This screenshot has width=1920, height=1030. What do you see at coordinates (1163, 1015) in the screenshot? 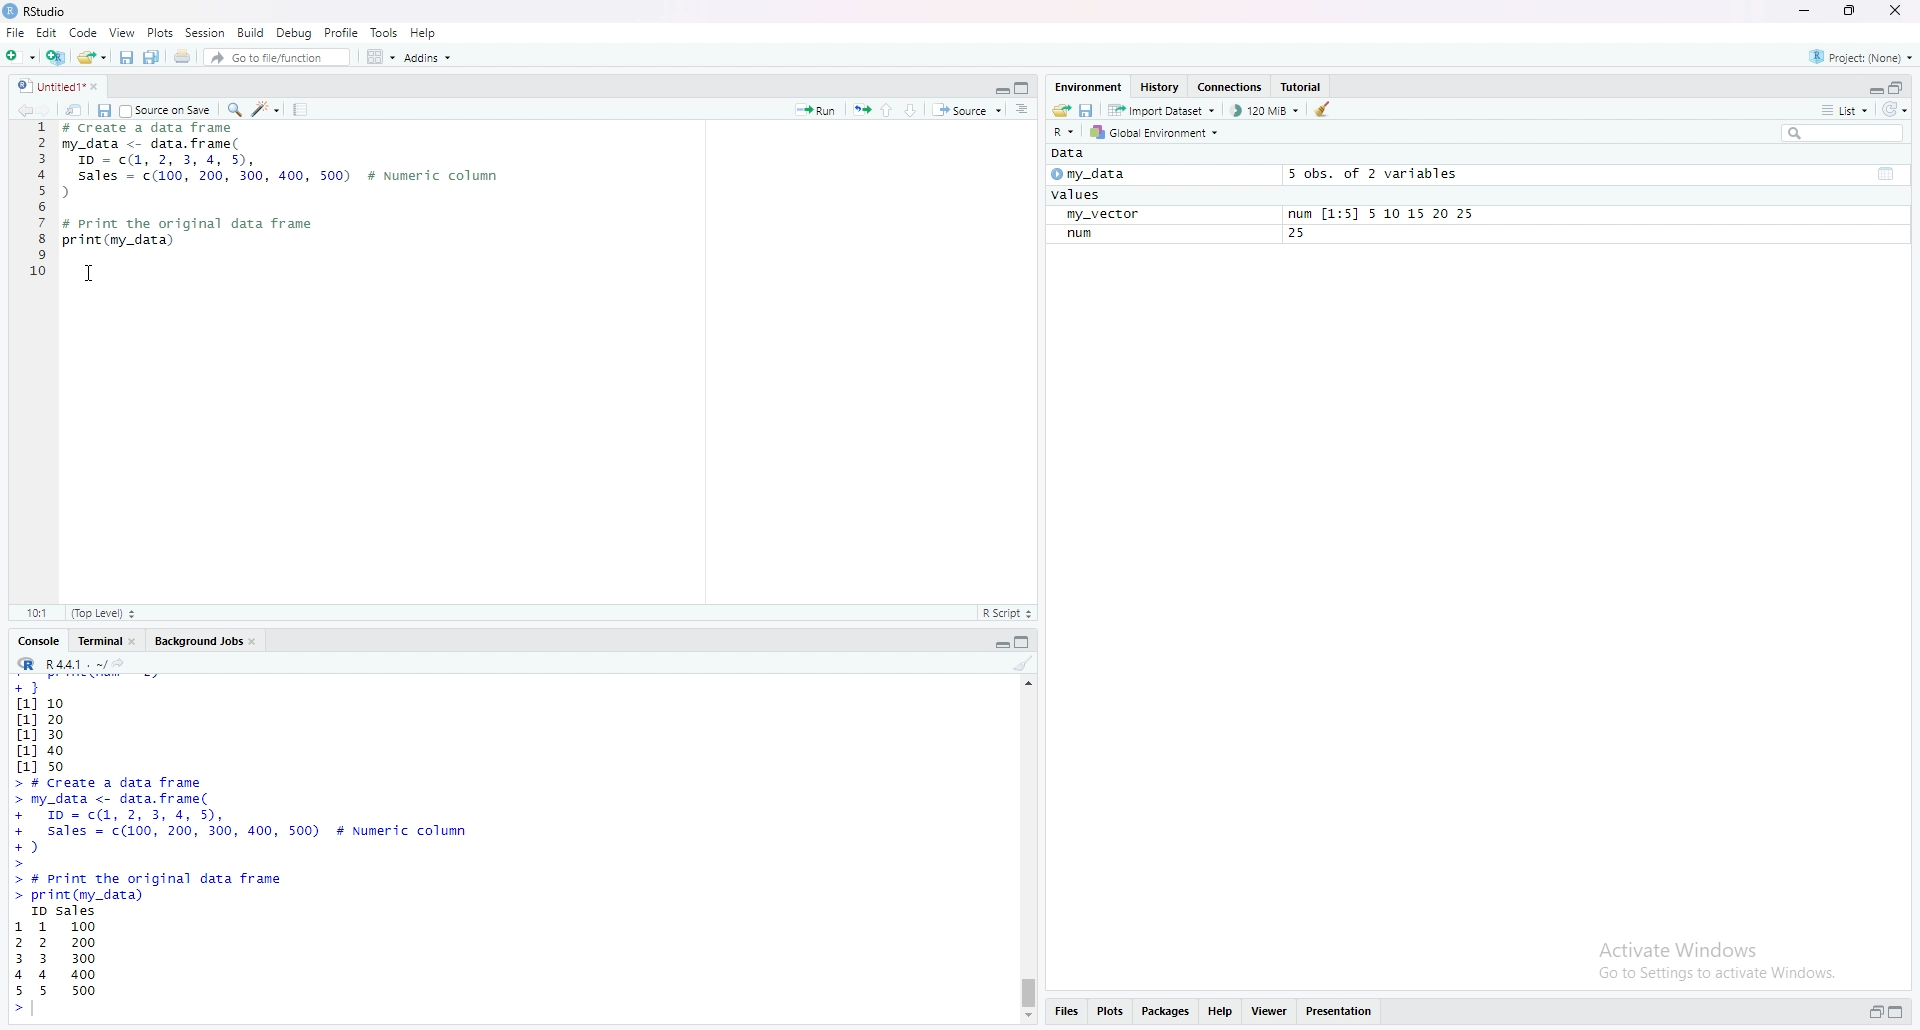
I see `packages` at bounding box center [1163, 1015].